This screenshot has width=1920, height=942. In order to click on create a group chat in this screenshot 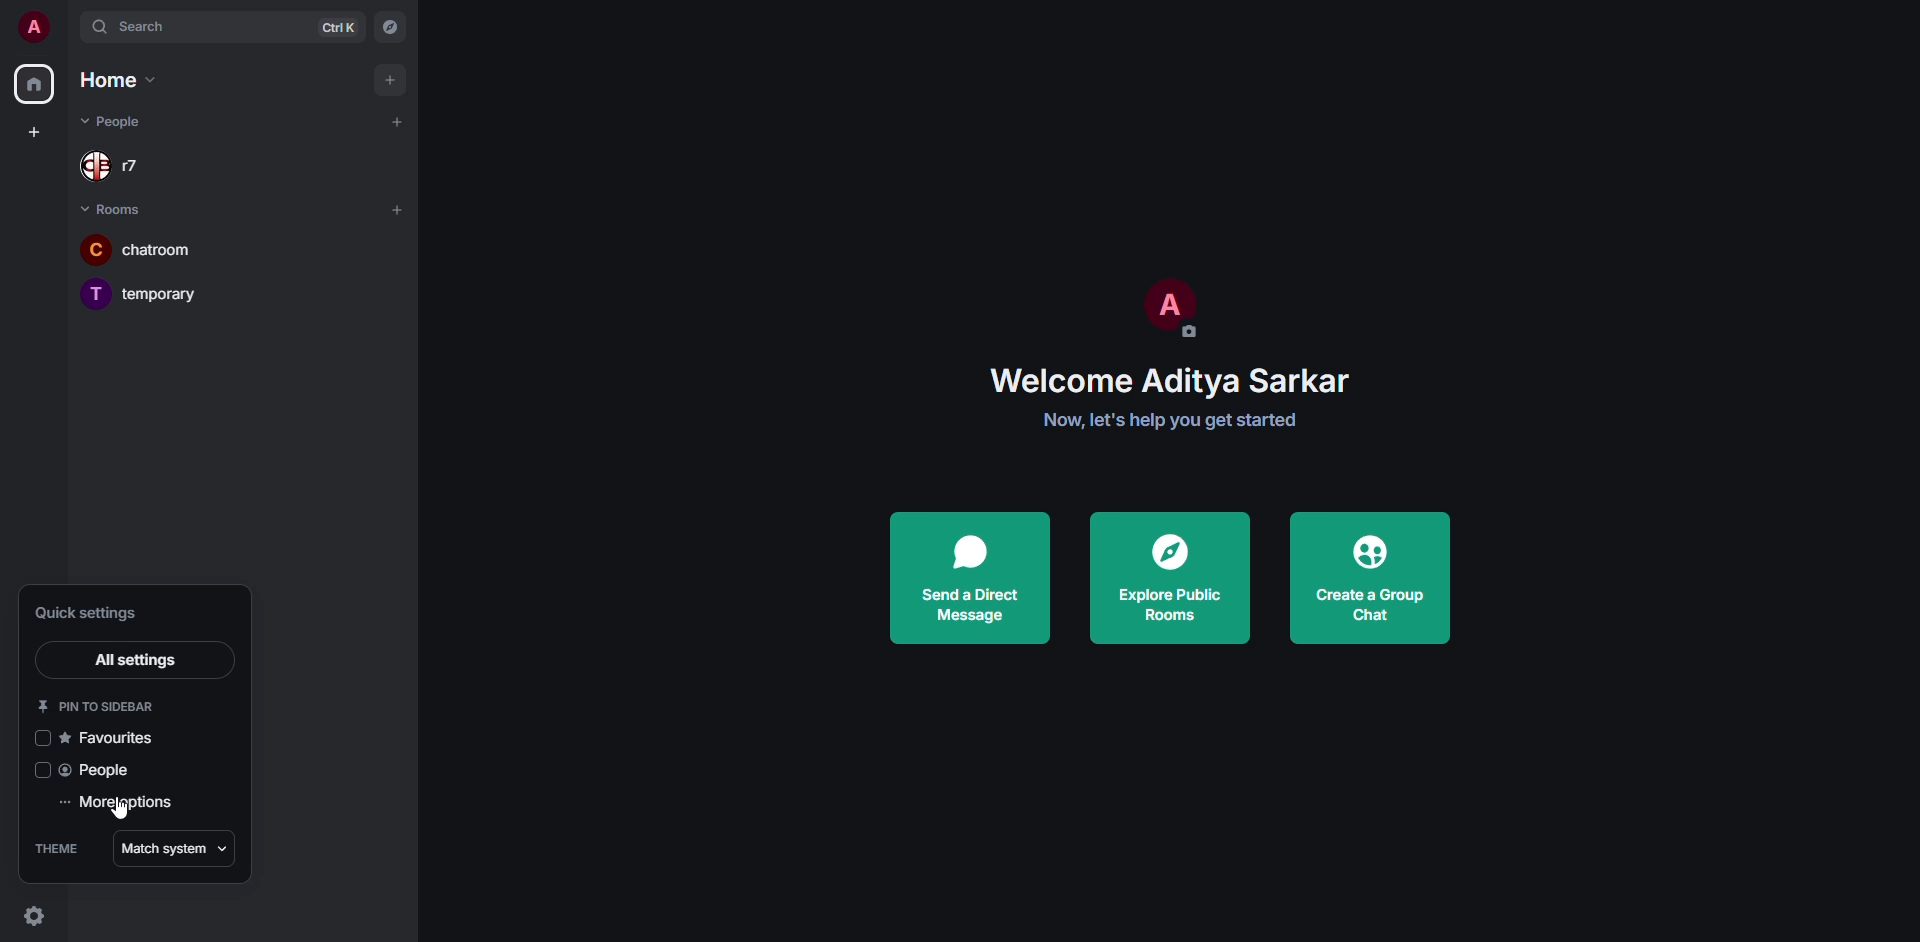, I will do `click(1374, 580)`.